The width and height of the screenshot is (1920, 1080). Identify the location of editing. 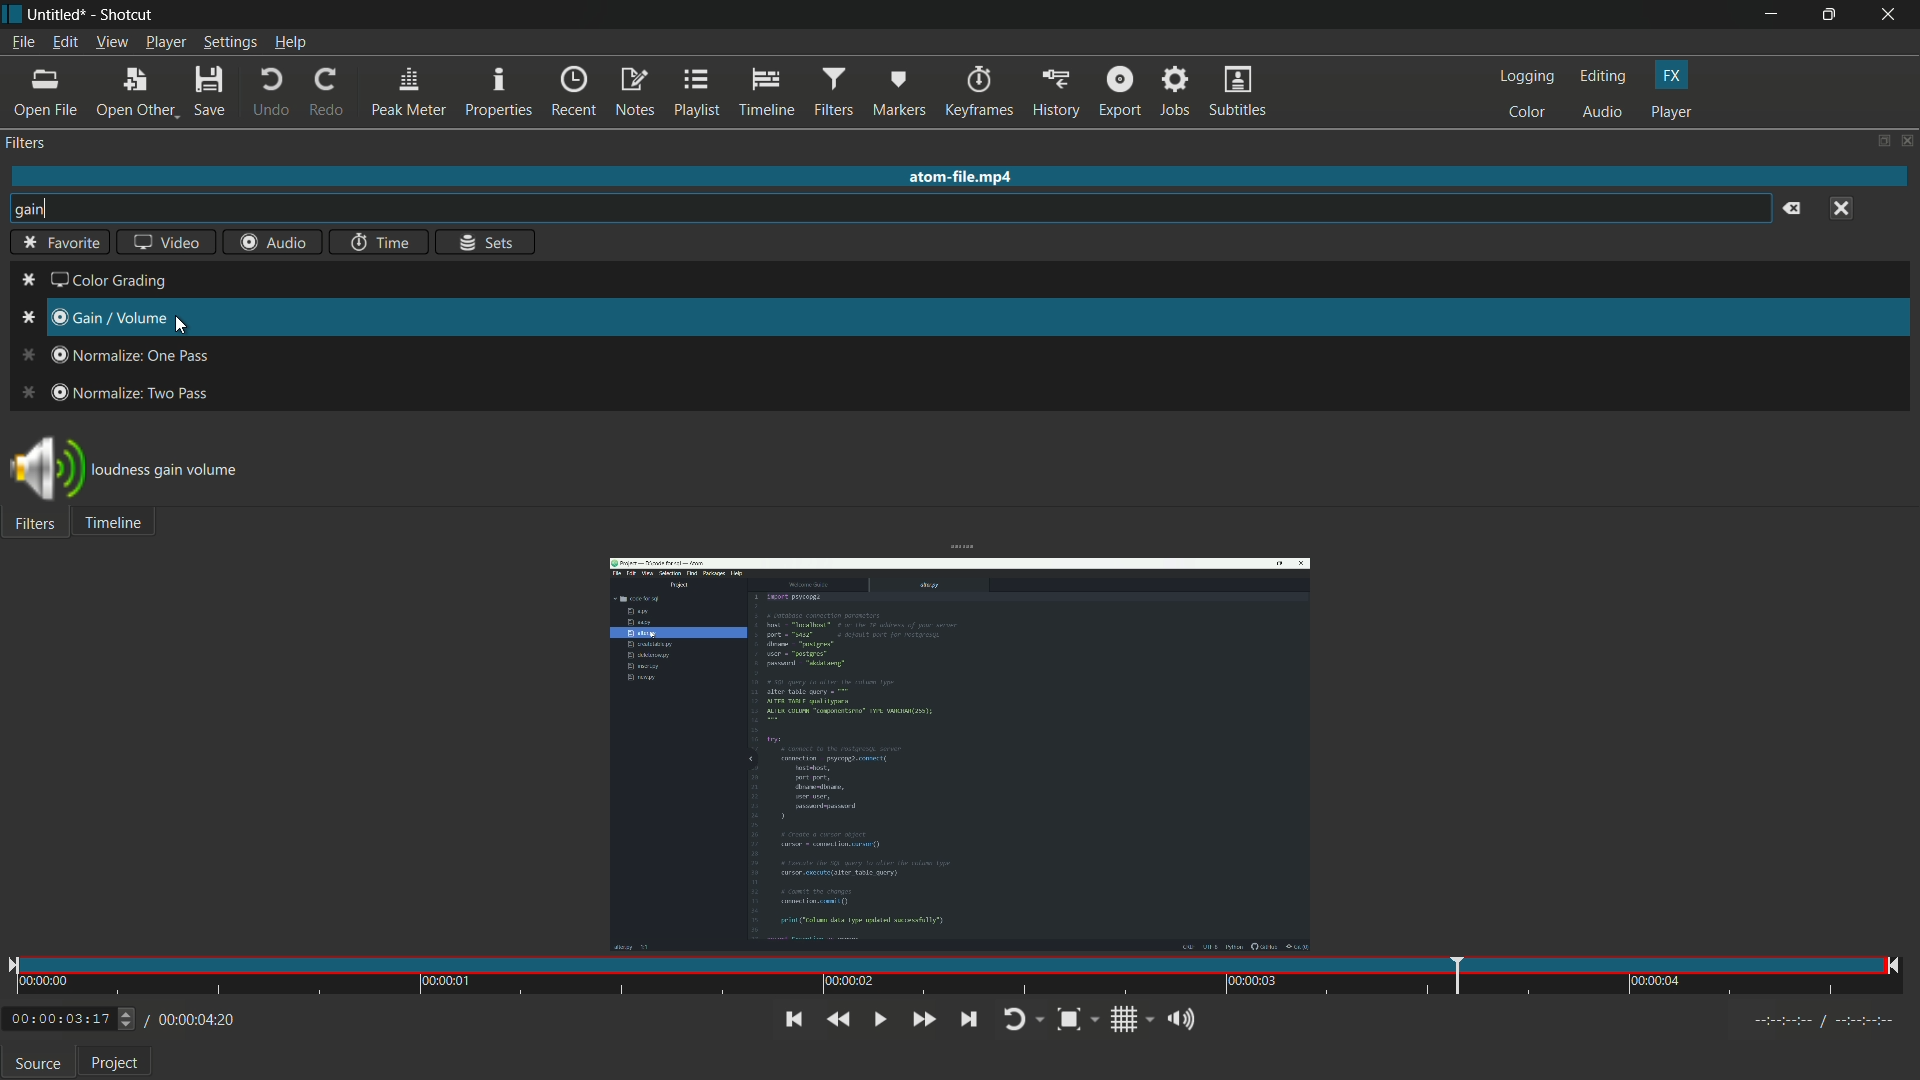
(1604, 76).